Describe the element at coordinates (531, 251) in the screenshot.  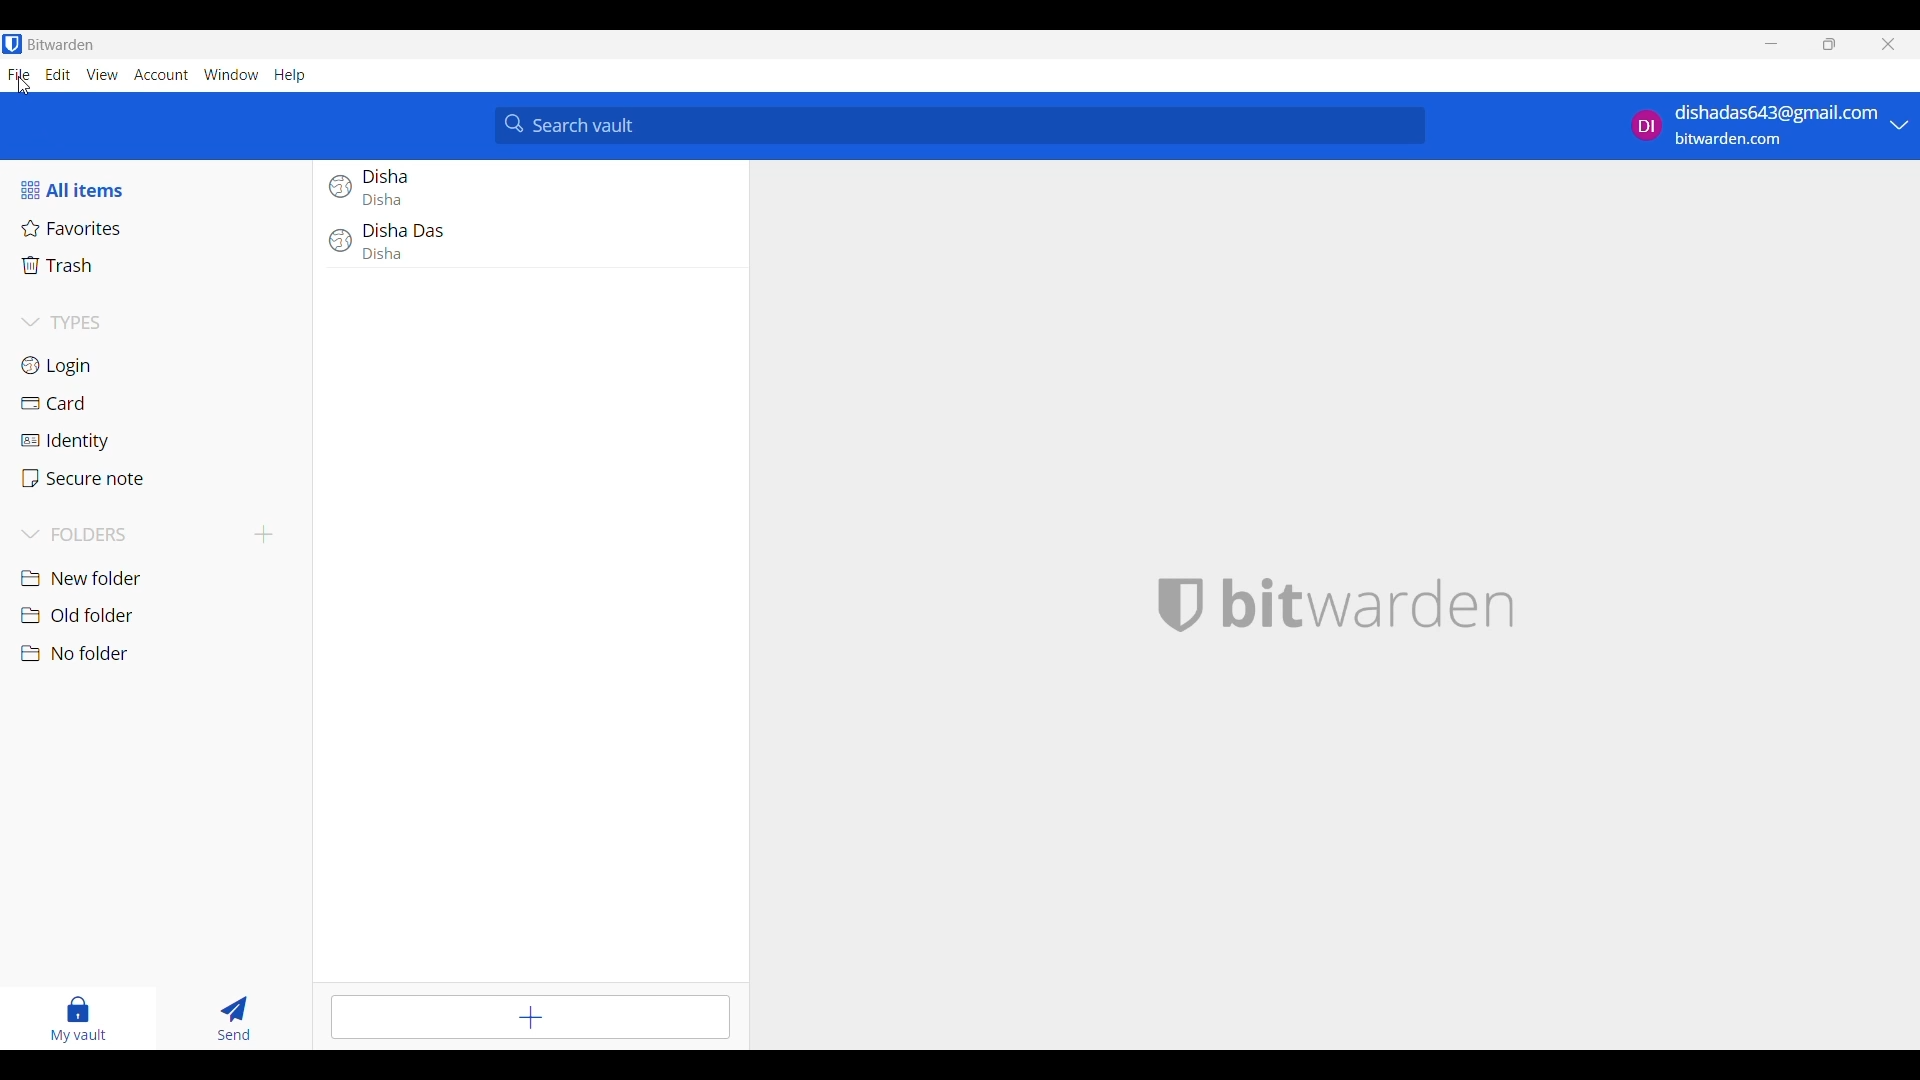
I see `Disha Das login entry` at that location.